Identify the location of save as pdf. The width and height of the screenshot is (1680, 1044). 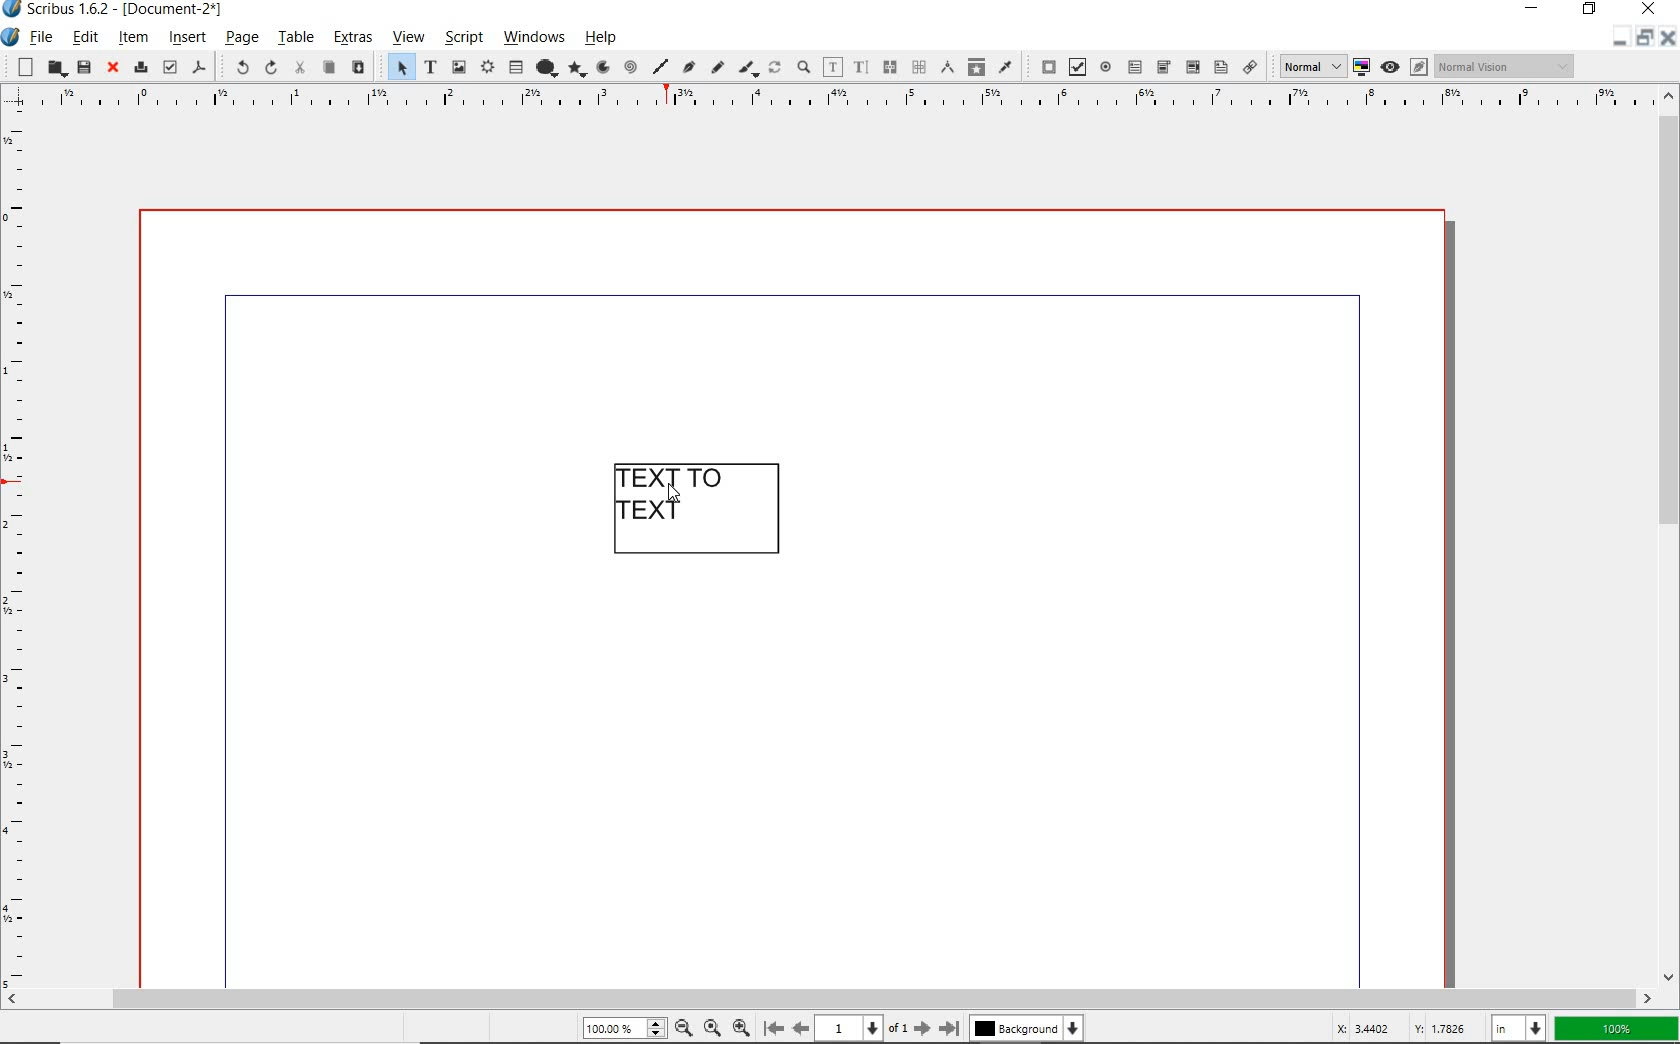
(199, 69).